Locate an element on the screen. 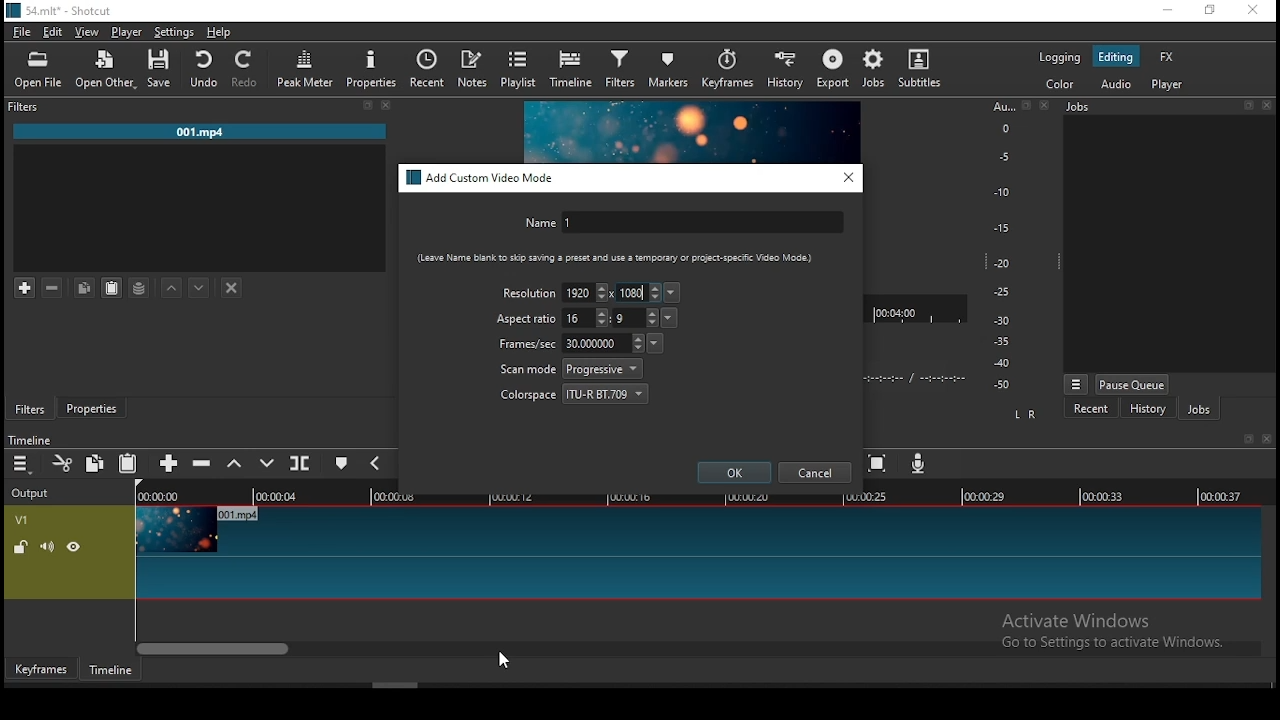  jobs is located at coordinates (1080, 106).